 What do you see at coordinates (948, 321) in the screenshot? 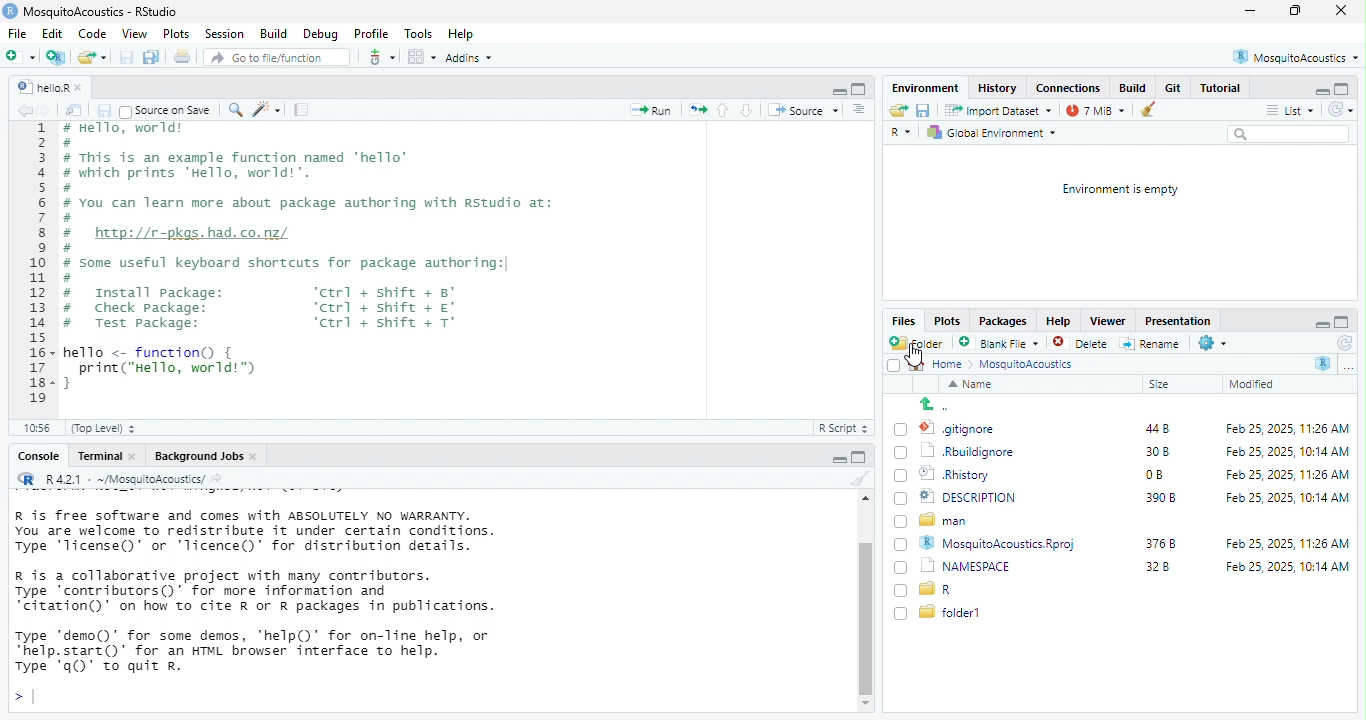
I see ` Plots` at bounding box center [948, 321].